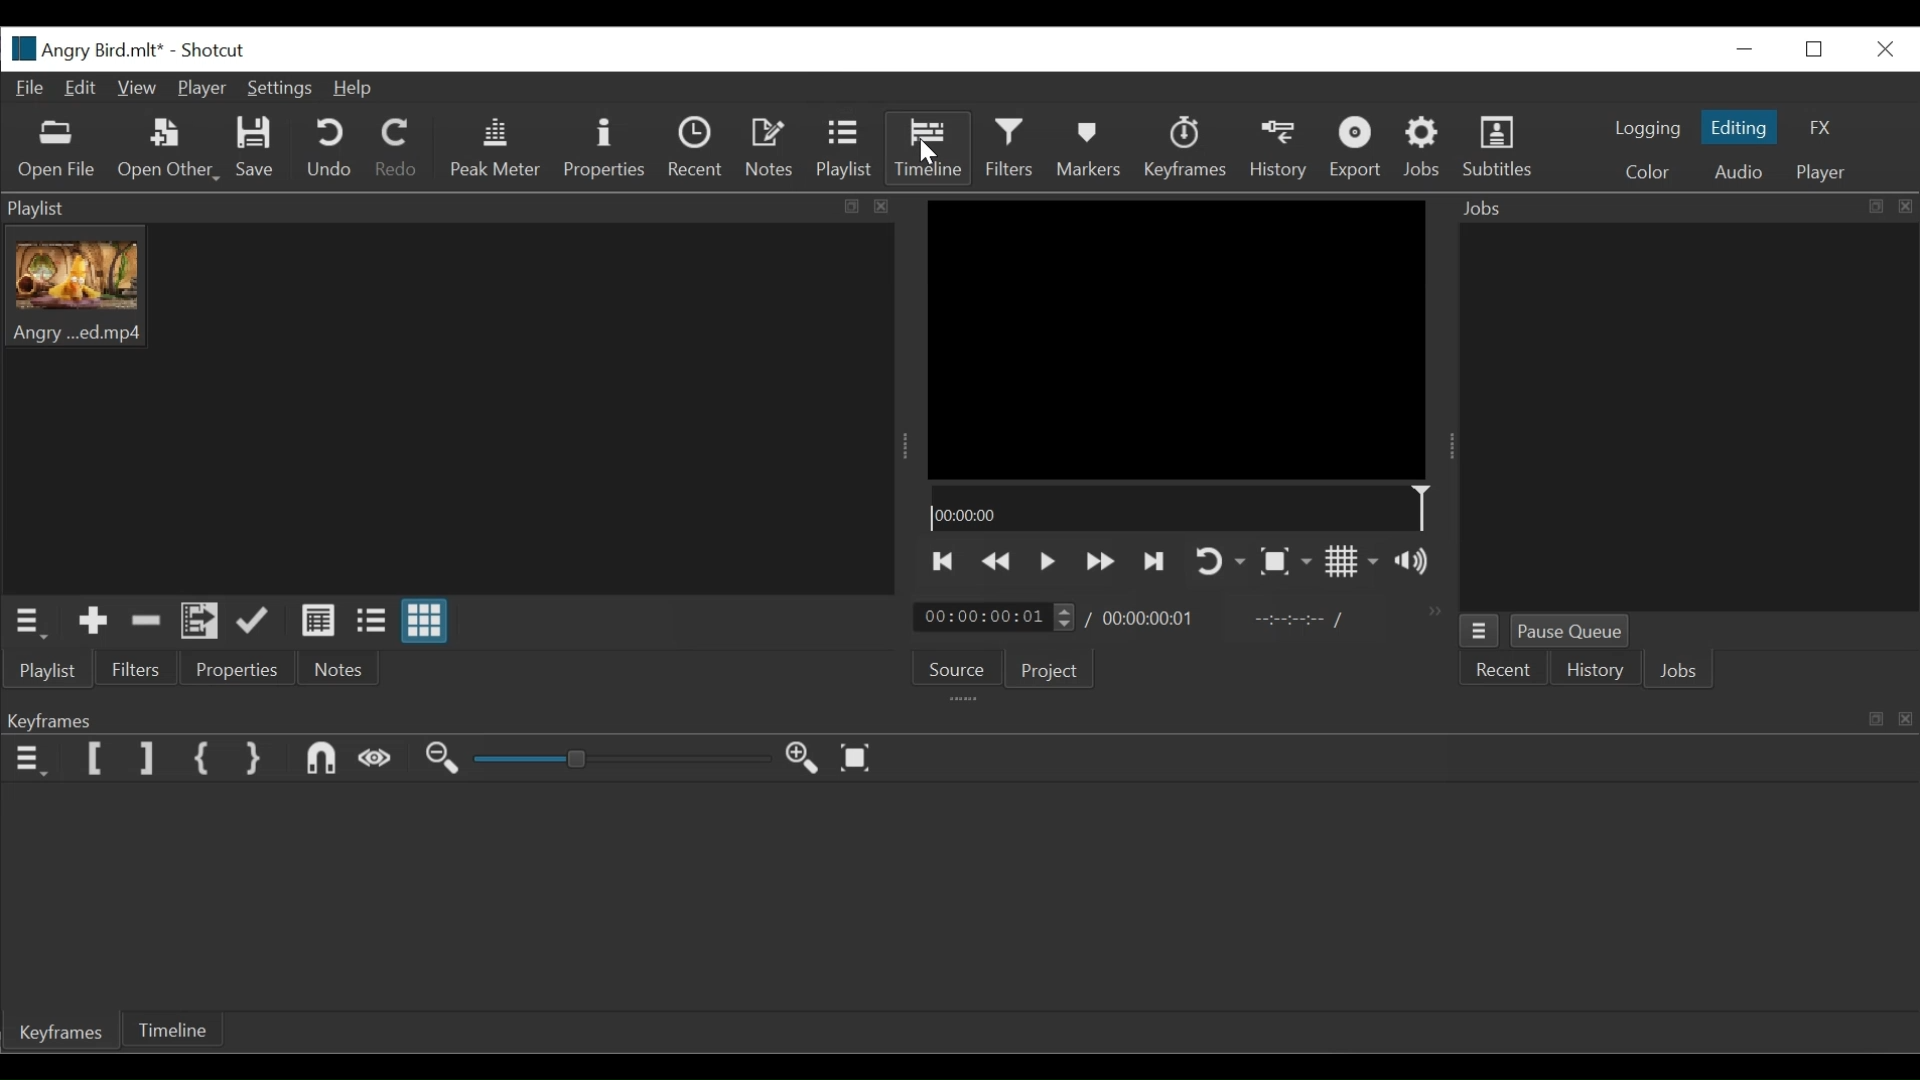  Describe the element at coordinates (317, 621) in the screenshot. I see `View as details` at that location.